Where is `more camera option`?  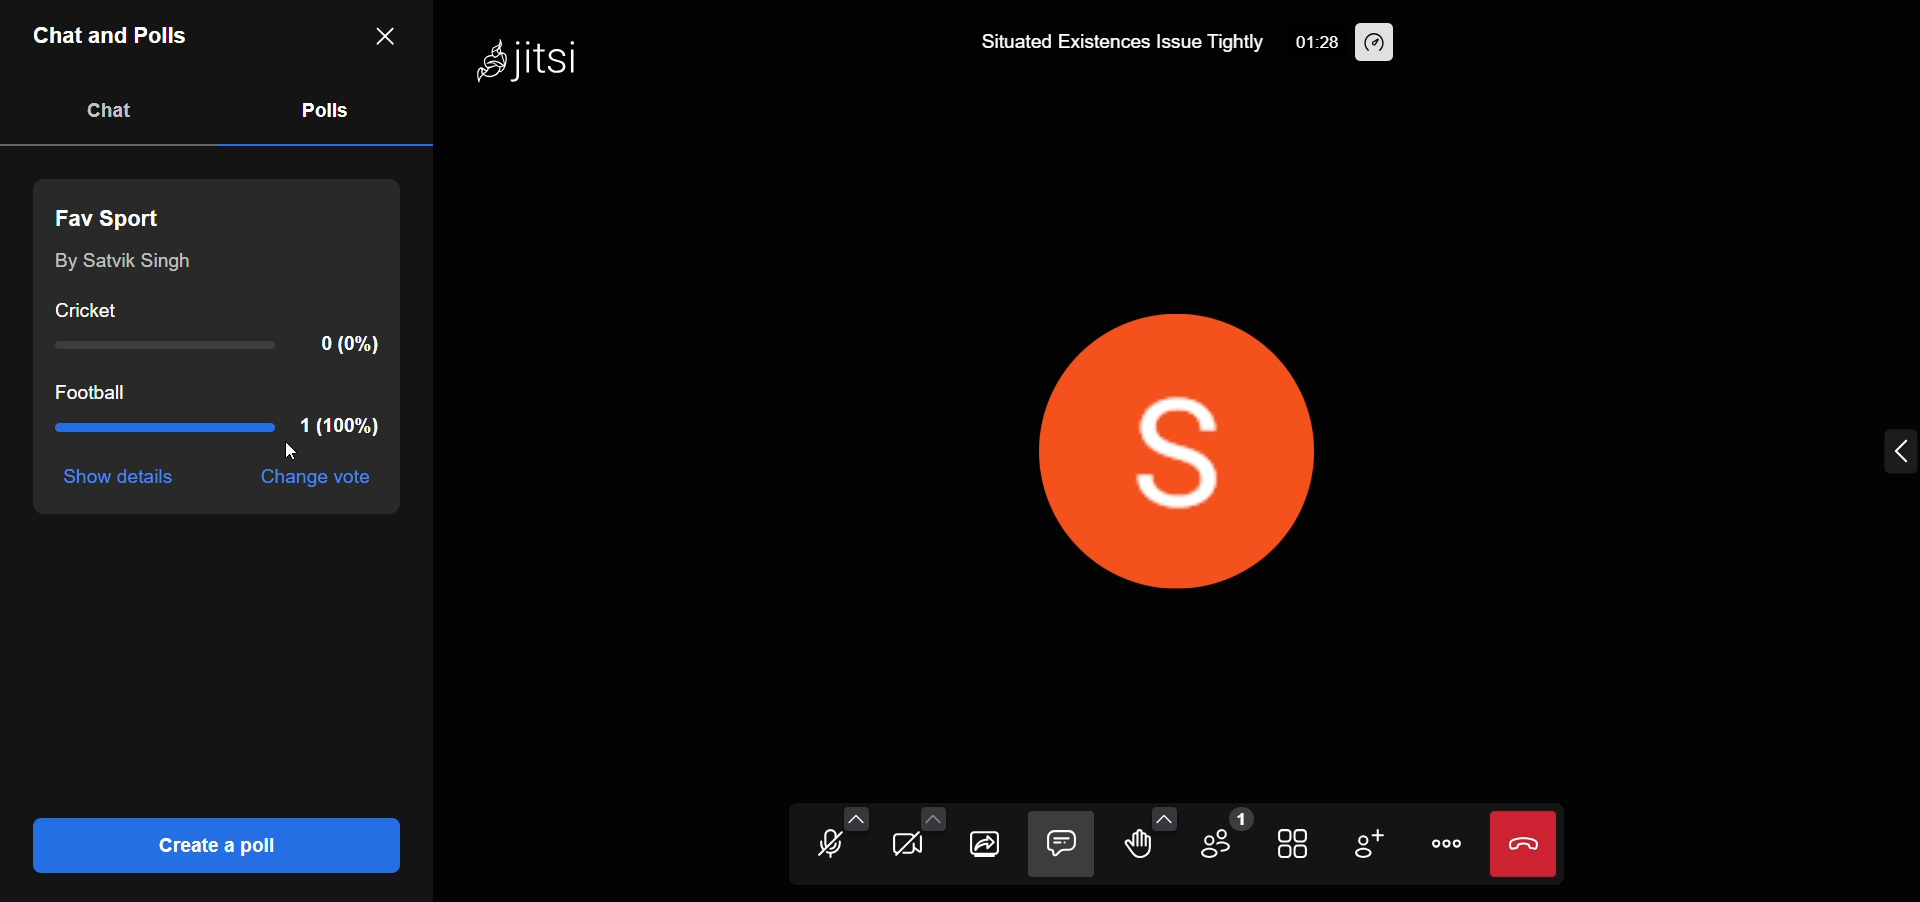 more camera option is located at coordinates (930, 816).